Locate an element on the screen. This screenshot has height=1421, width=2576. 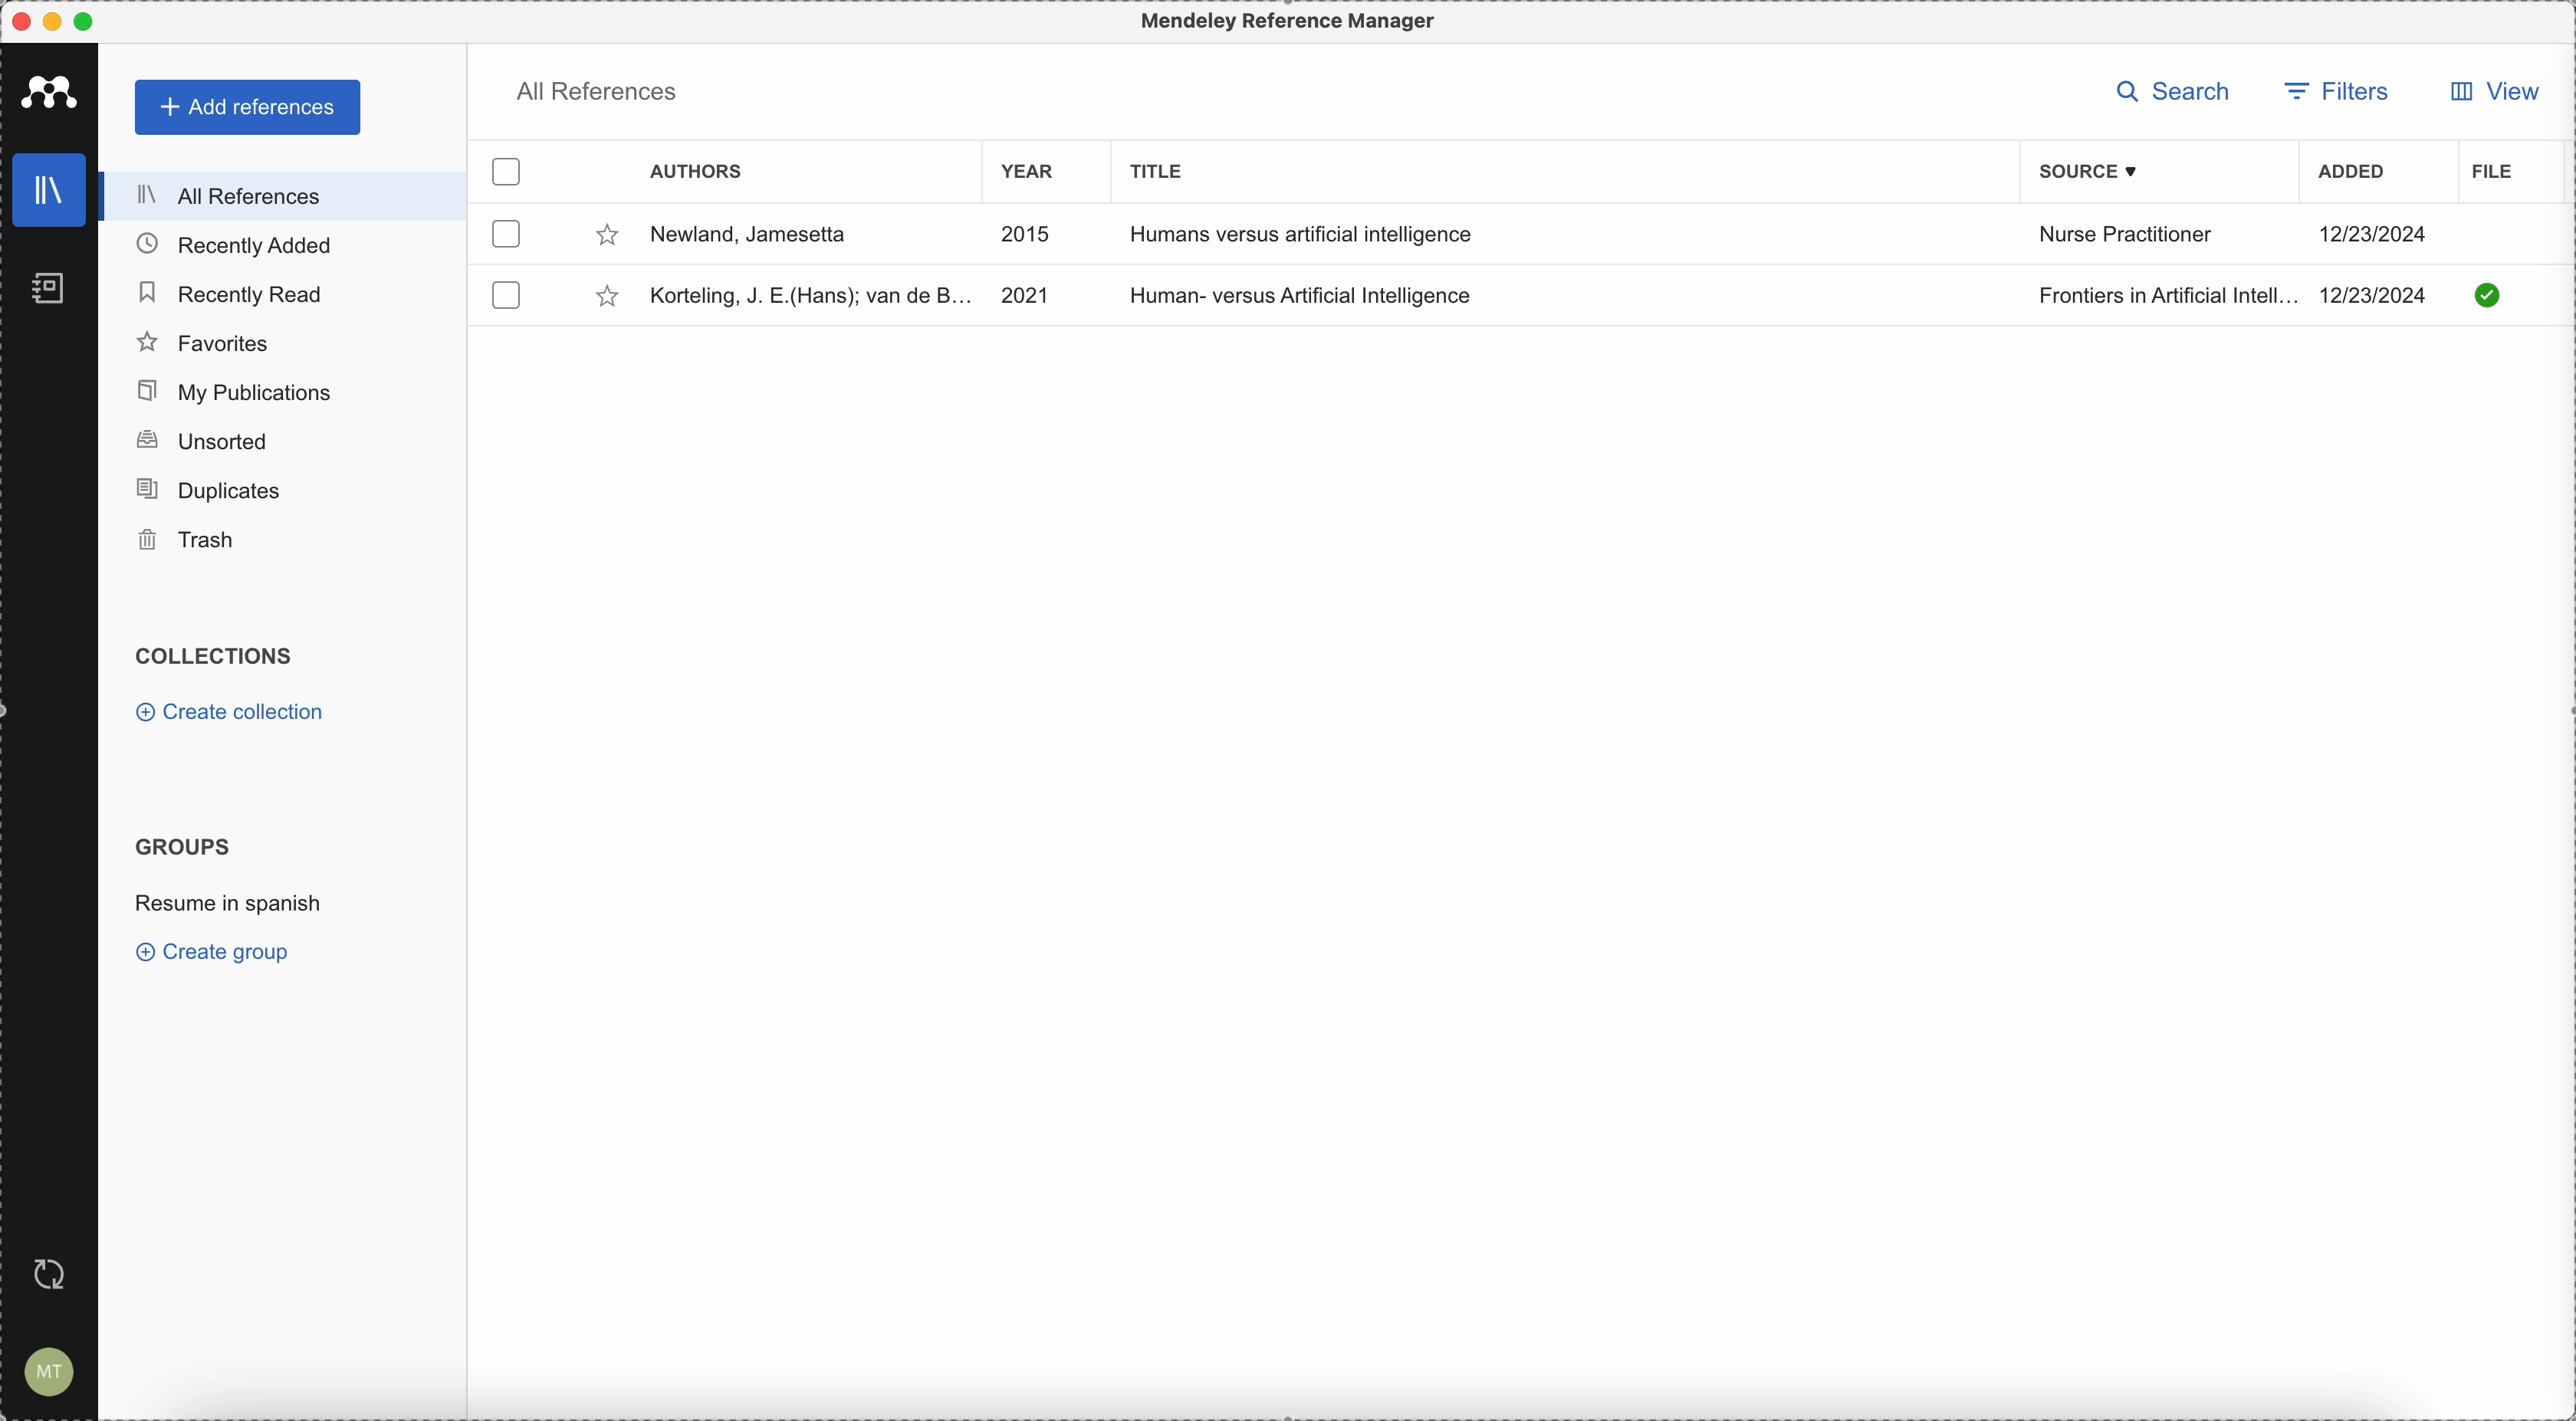
added is located at coordinates (2352, 174).